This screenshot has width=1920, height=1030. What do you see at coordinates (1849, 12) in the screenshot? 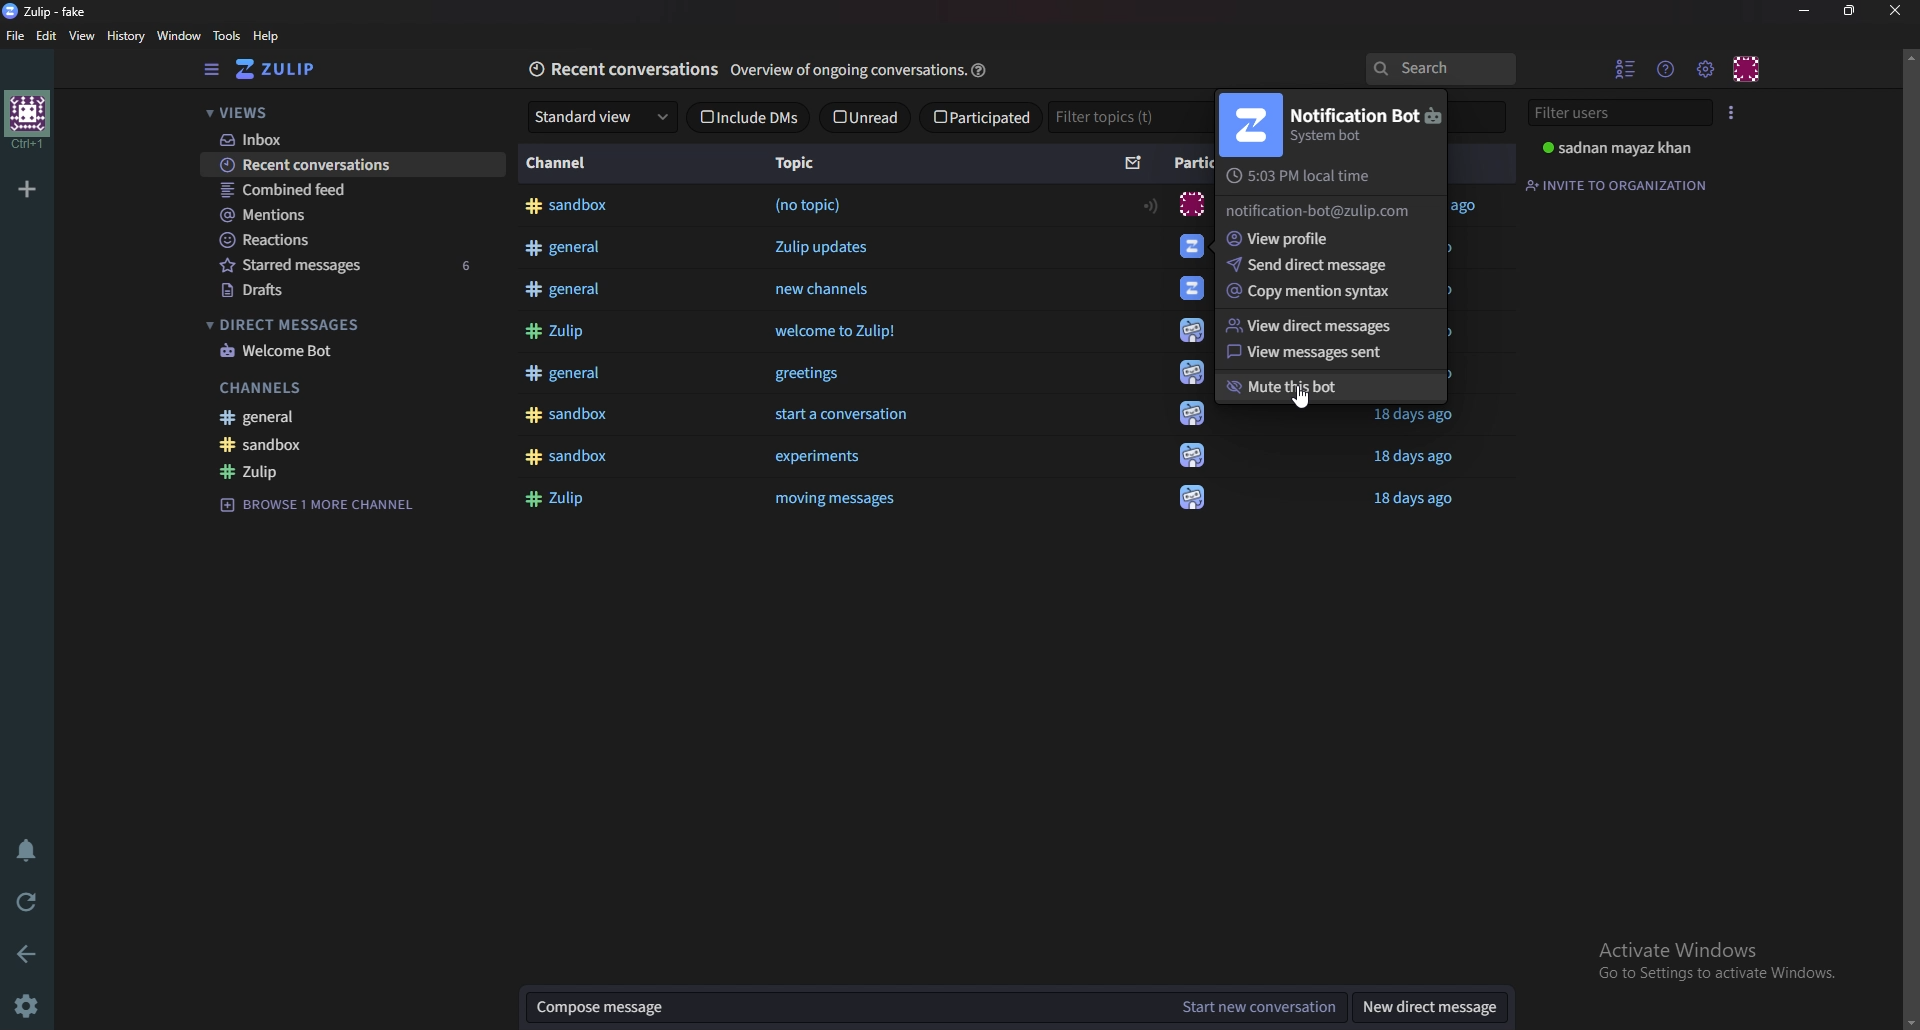
I see `Resize` at bounding box center [1849, 12].